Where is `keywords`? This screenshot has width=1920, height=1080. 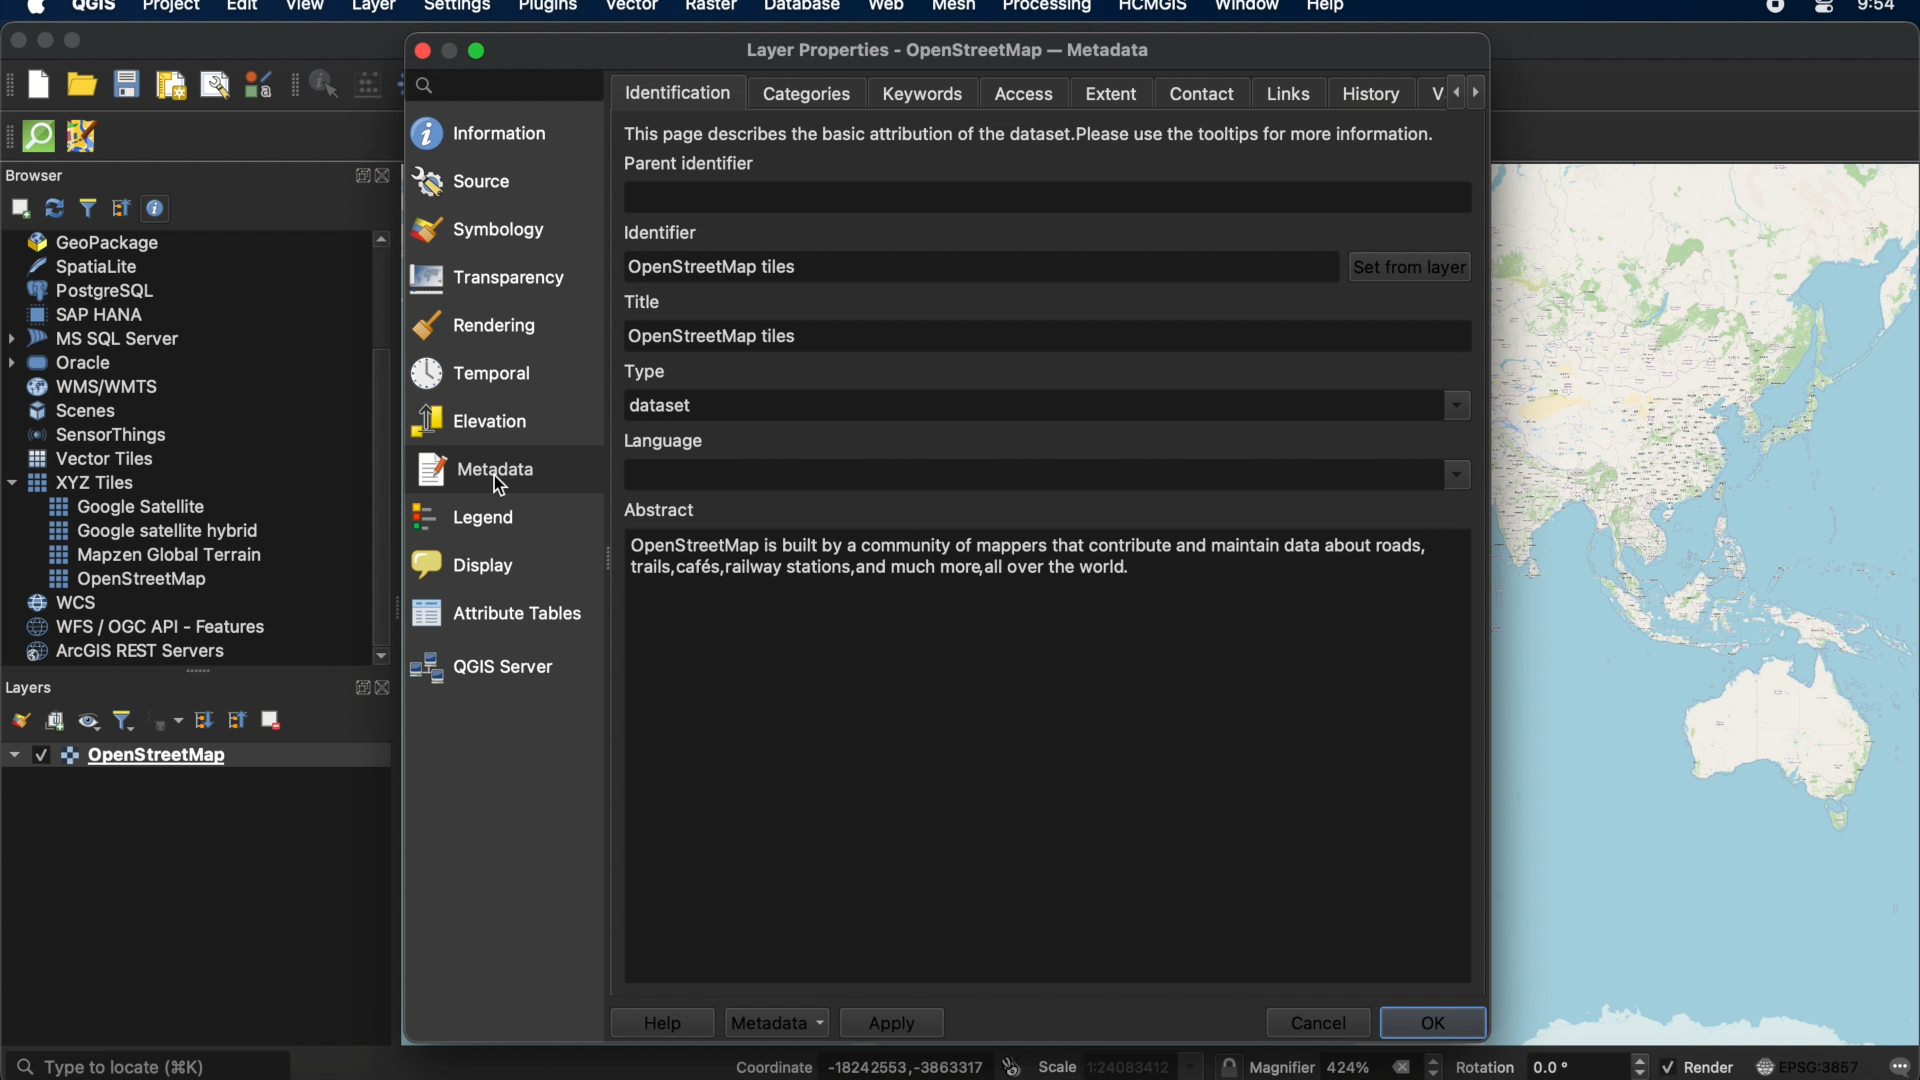 keywords is located at coordinates (929, 94).